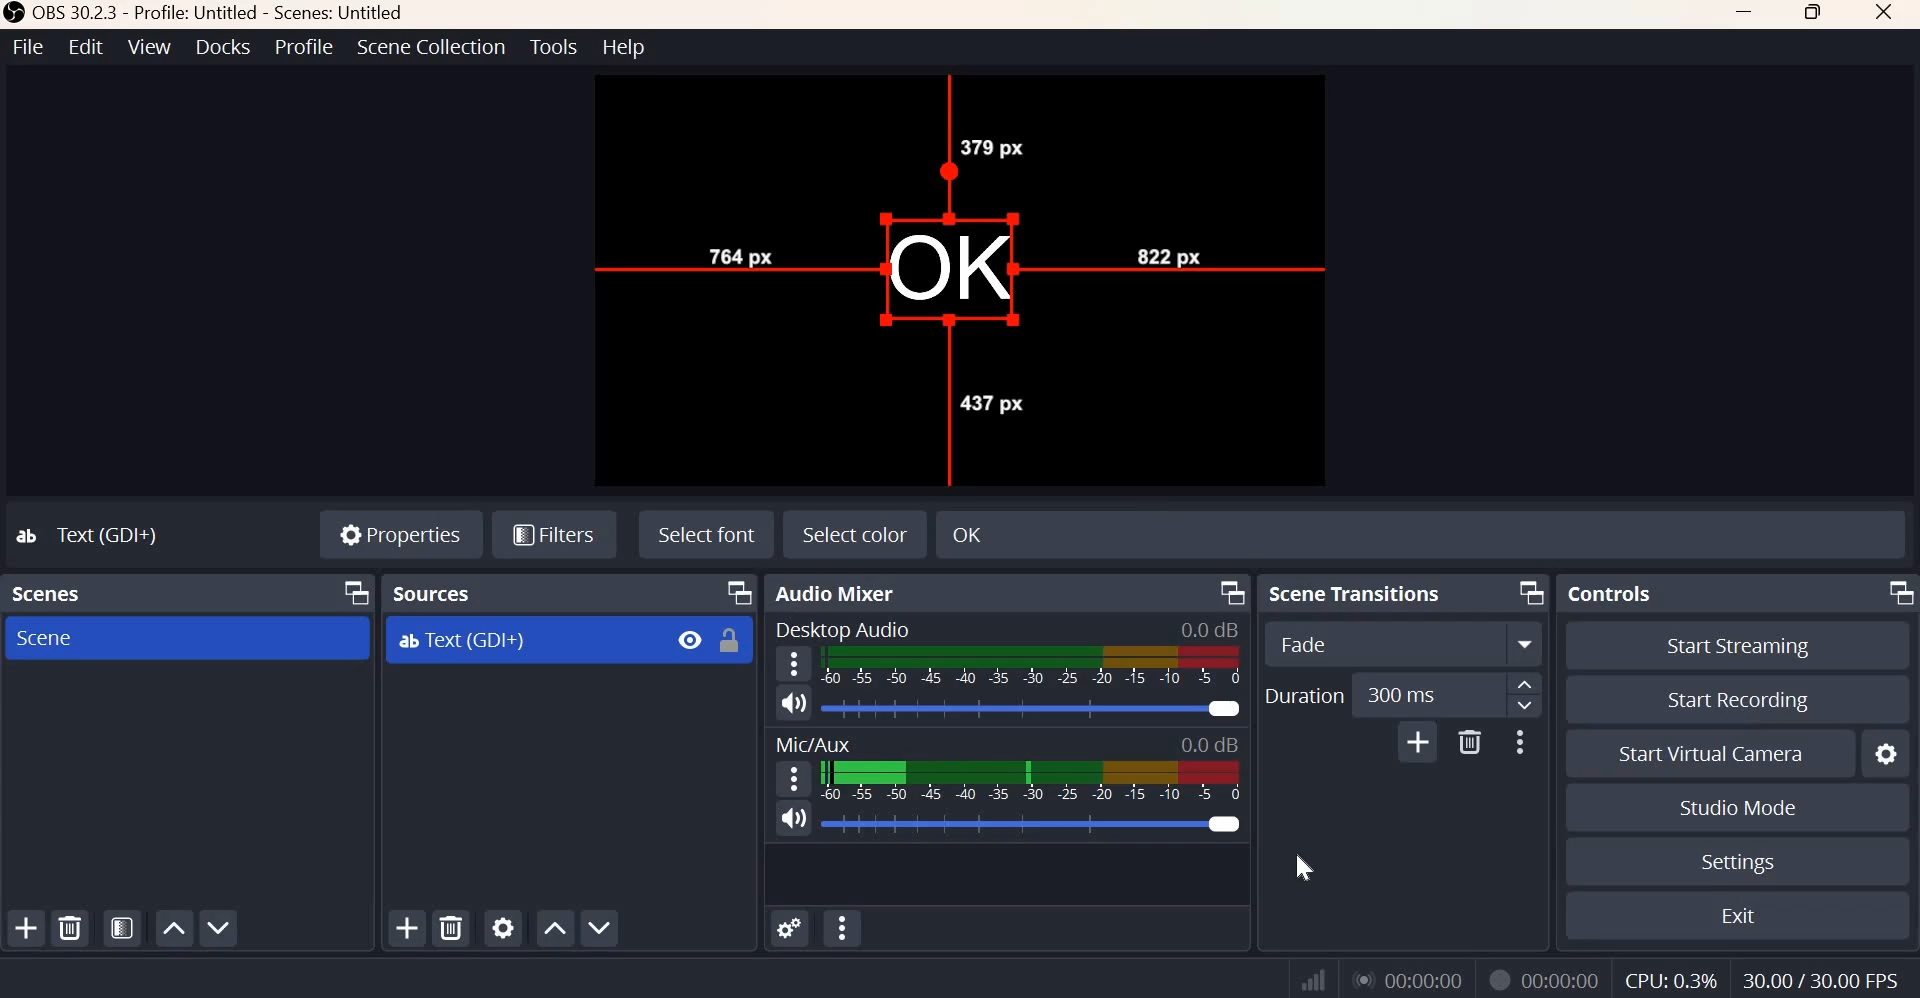 This screenshot has width=1920, height=998. What do you see at coordinates (1607, 592) in the screenshot?
I see `controls` at bounding box center [1607, 592].